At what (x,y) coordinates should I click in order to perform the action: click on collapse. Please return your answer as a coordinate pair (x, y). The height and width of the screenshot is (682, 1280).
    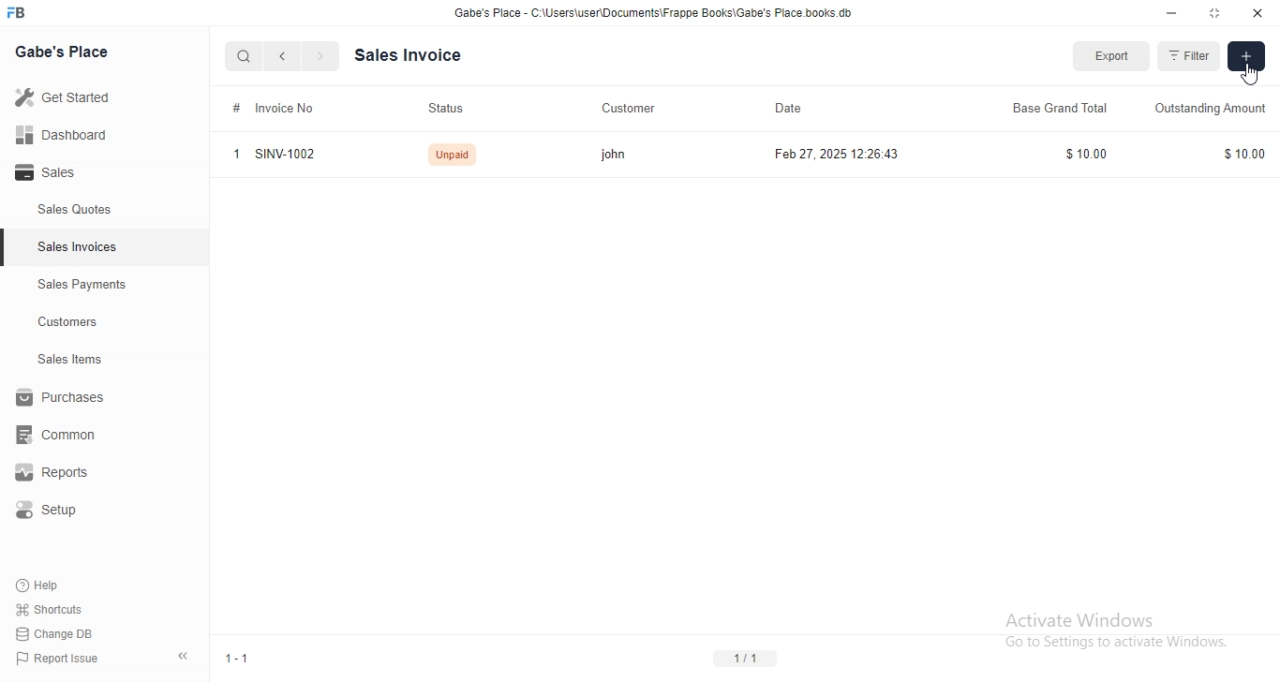
    Looking at the image, I should click on (186, 652).